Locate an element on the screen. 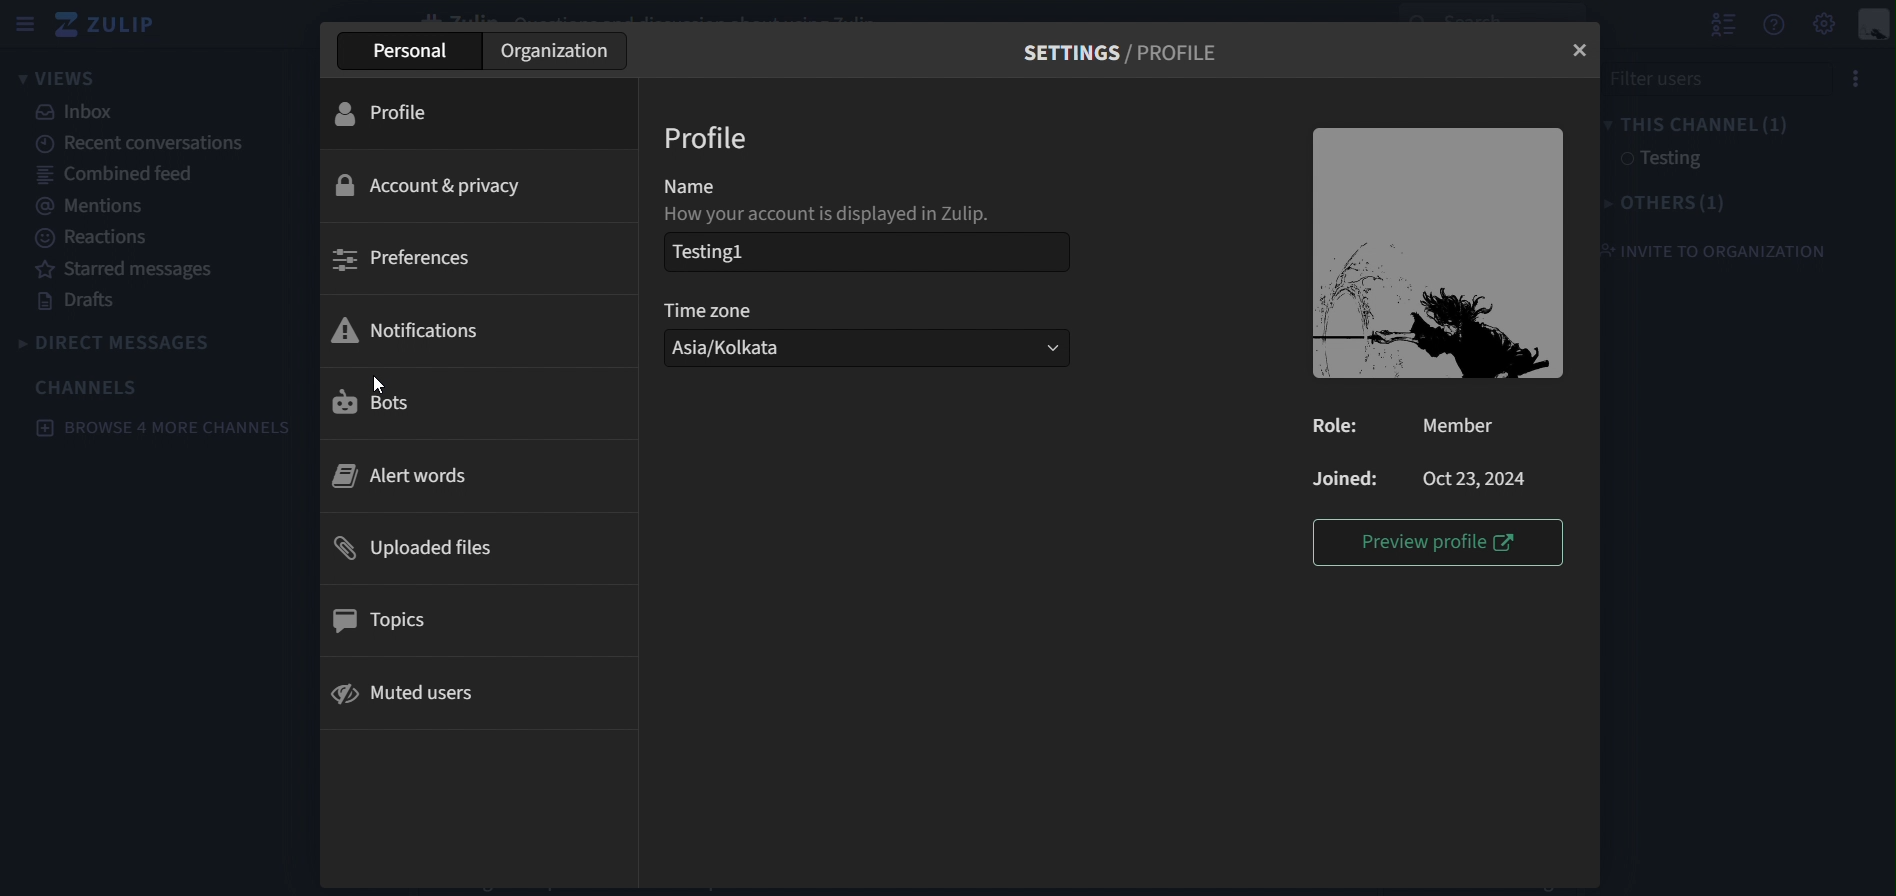 This screenshot has height=896, width=1896. reactions is located at coordinates (100, 238).